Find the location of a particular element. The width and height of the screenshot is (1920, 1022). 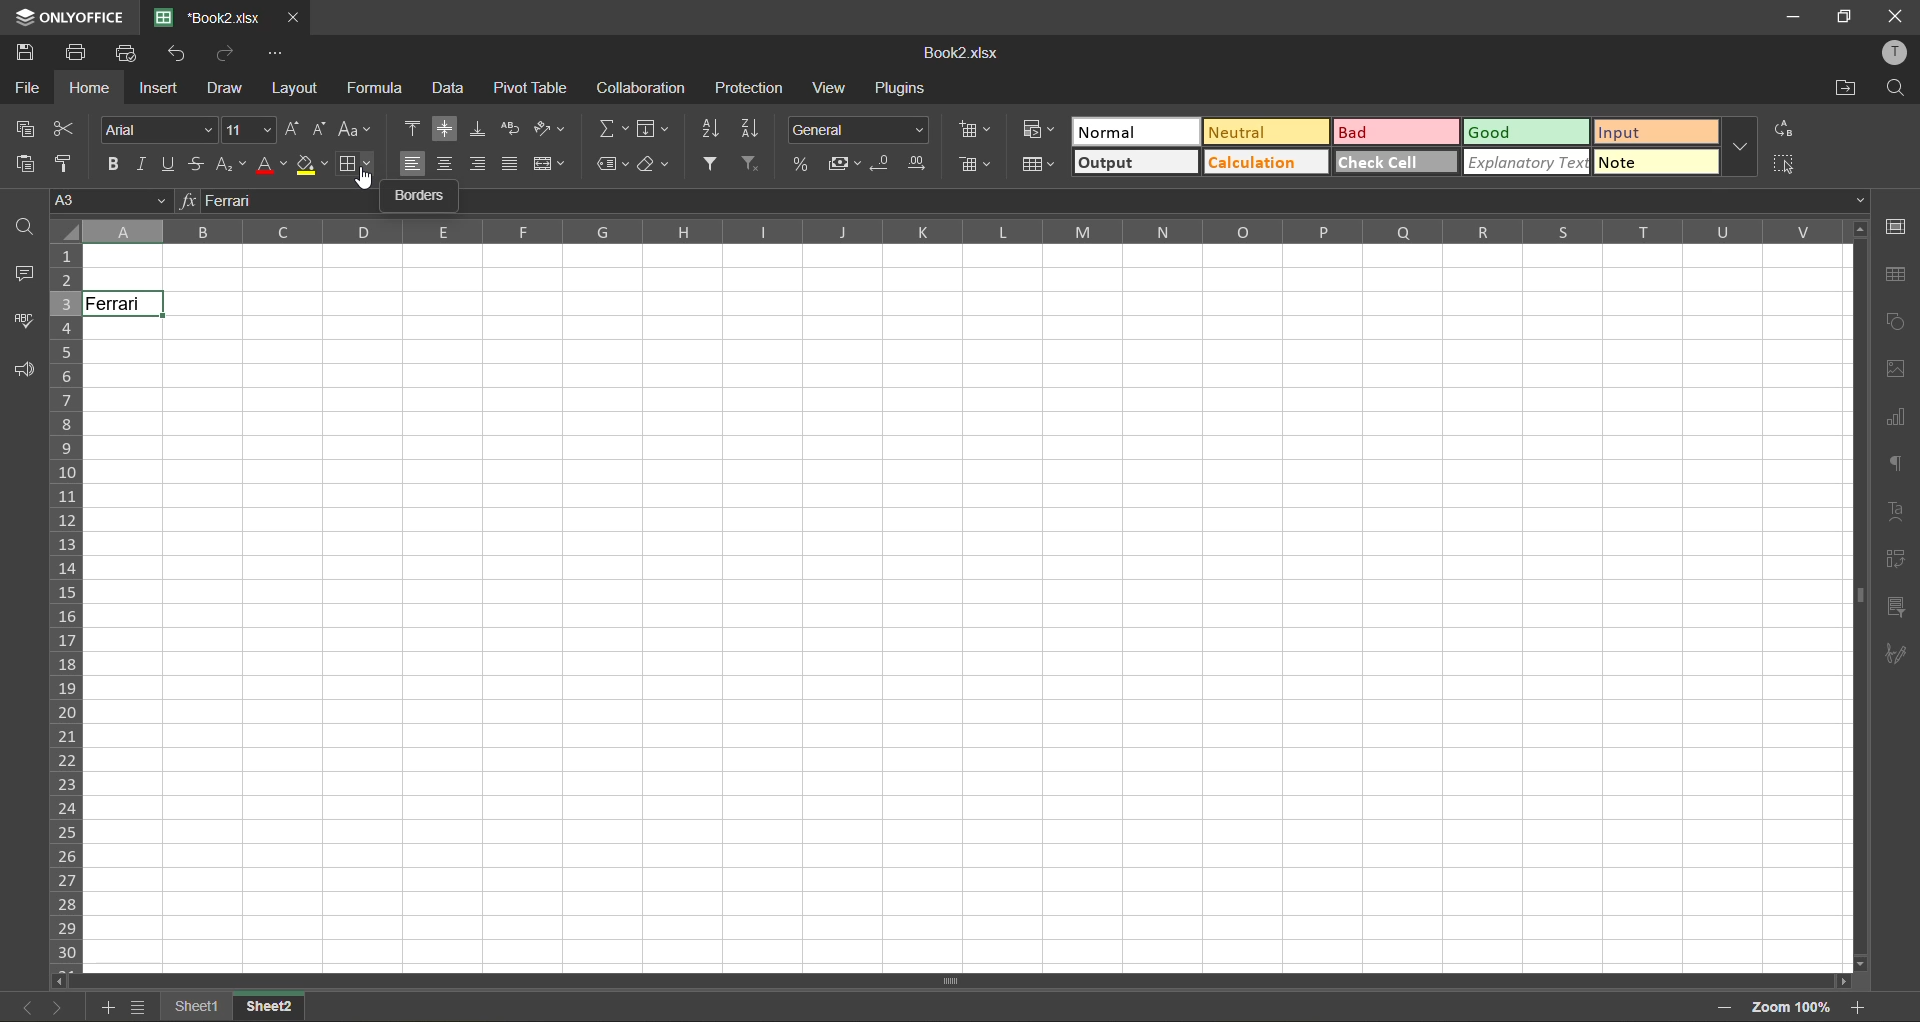

customize quick access toolbar is located at coordinates (276, 53).